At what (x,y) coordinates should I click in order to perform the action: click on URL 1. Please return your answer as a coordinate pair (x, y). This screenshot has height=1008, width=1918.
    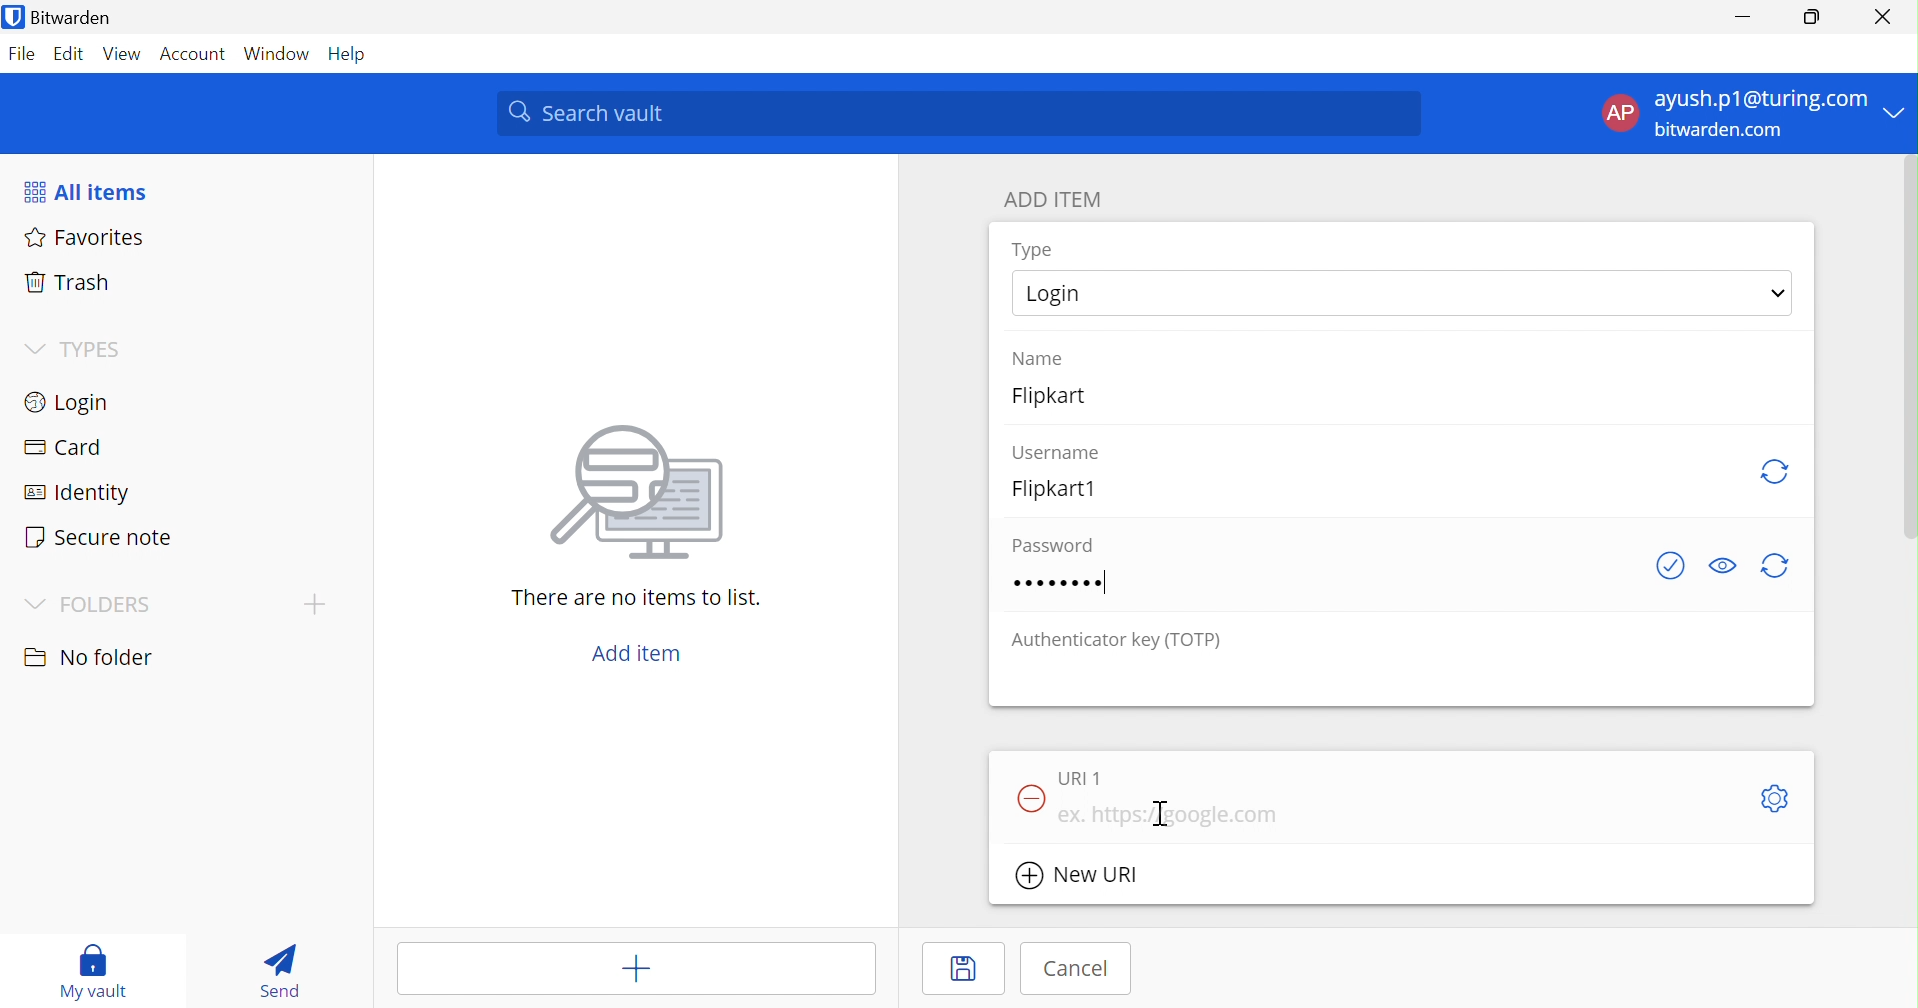
    Looking at the image, I should click on (1080, 777).